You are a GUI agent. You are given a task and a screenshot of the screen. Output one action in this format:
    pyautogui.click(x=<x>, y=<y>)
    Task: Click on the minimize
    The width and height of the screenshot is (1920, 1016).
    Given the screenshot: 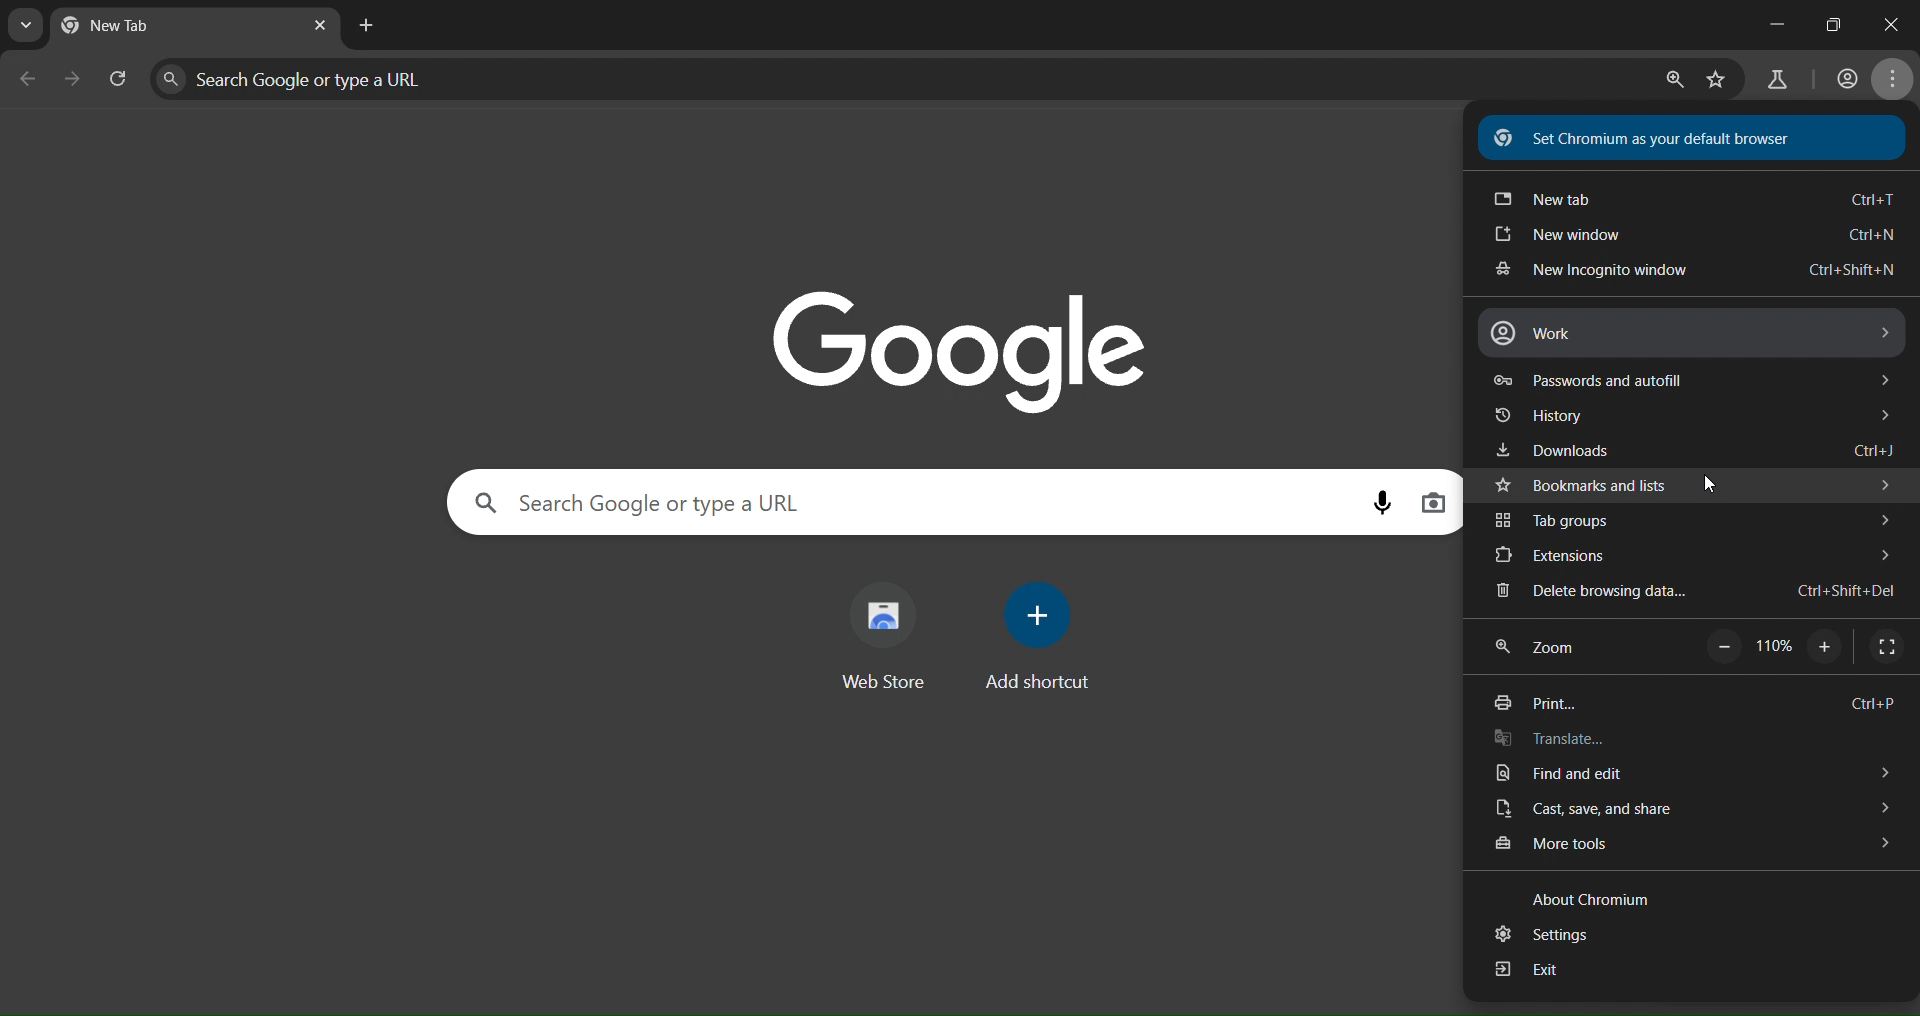 What is the action you would take?
    pyautogui.click(x=1757, y=28)
    